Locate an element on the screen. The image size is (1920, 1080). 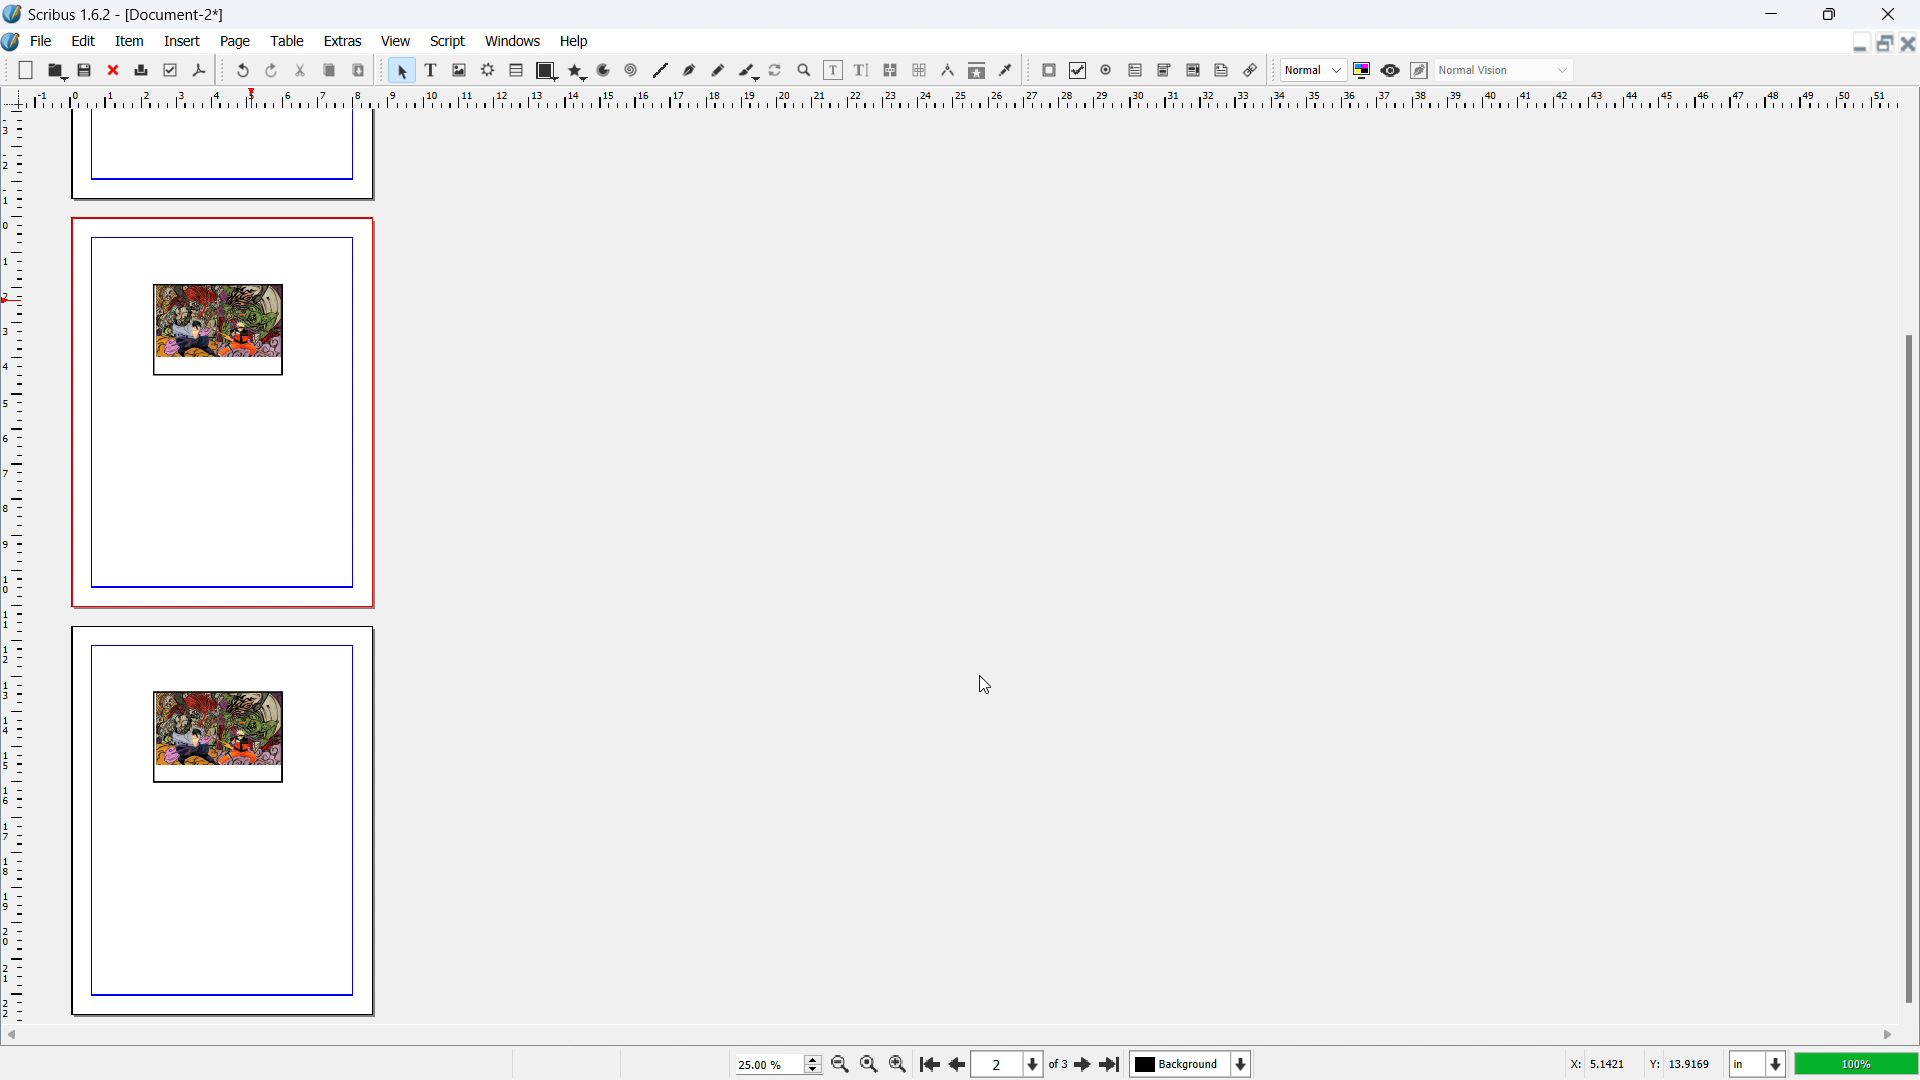
cursor is located at coordinates (982, 682).